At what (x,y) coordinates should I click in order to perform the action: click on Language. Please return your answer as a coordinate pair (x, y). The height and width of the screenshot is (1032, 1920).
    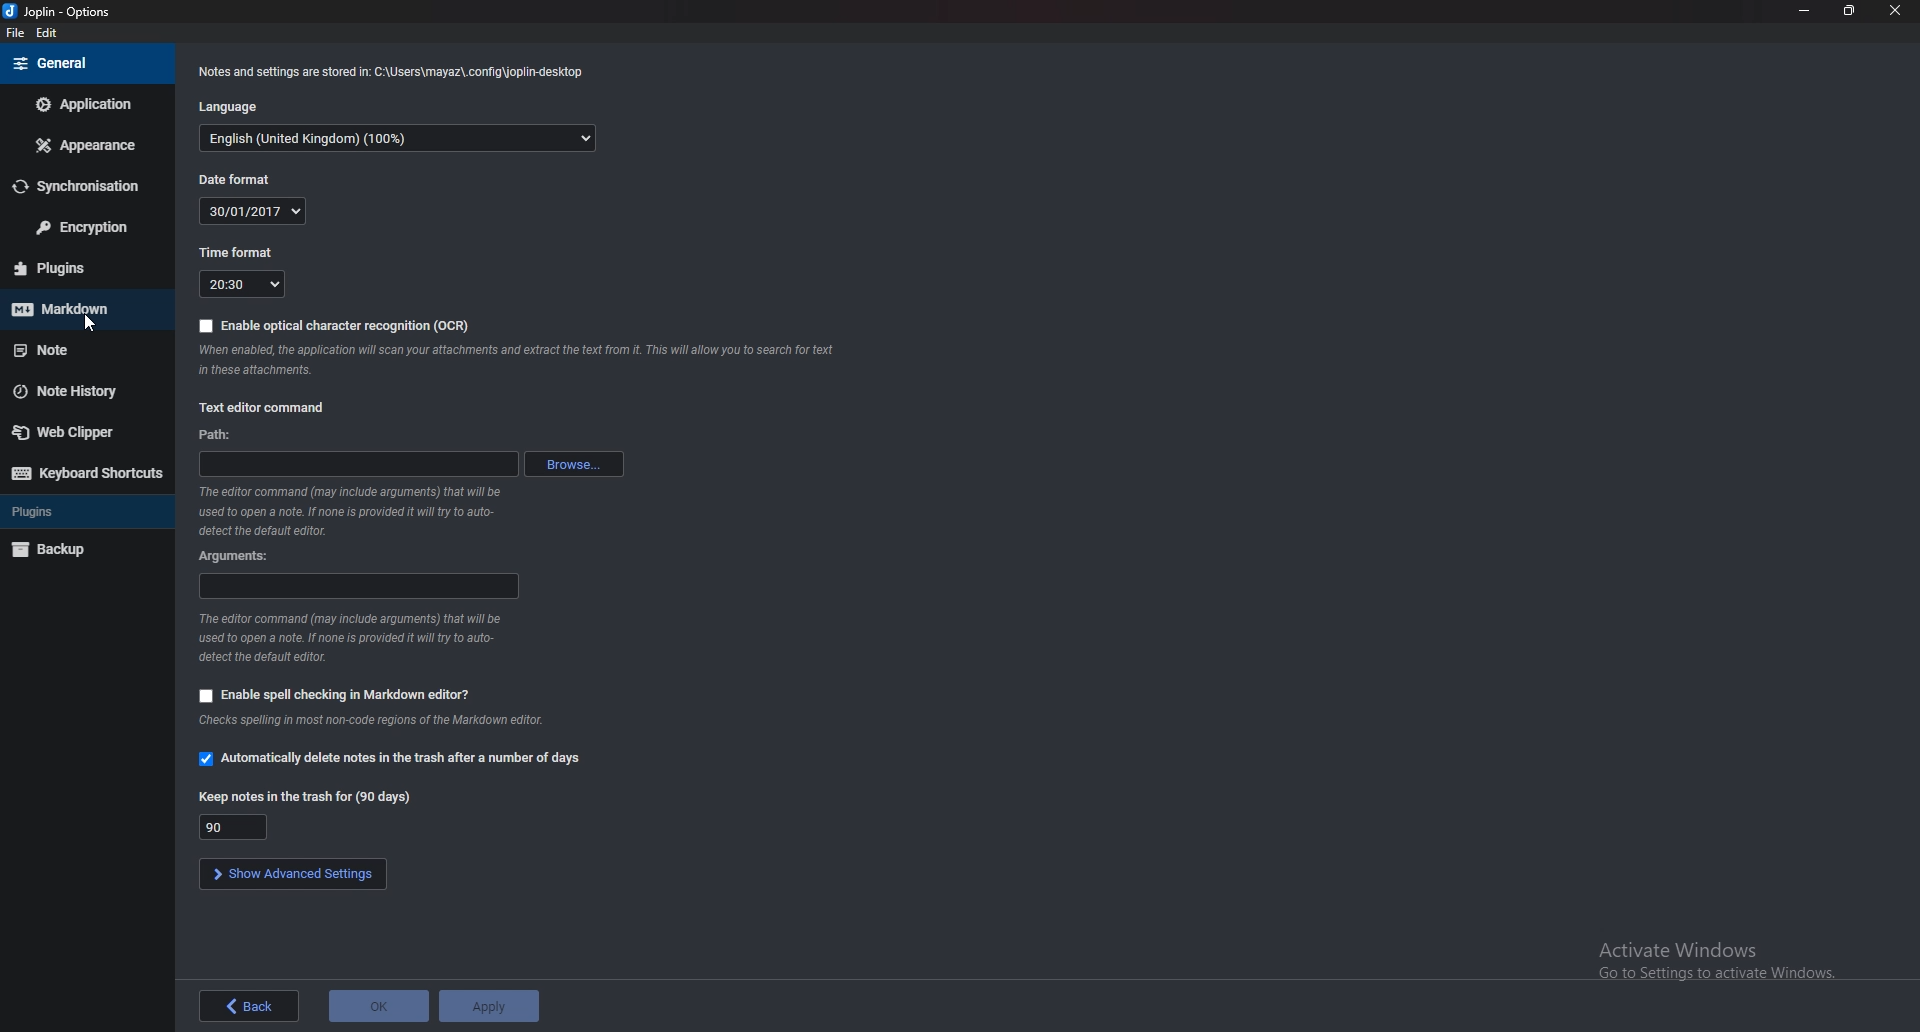
    Looking at the image, I should click on (232, 106).